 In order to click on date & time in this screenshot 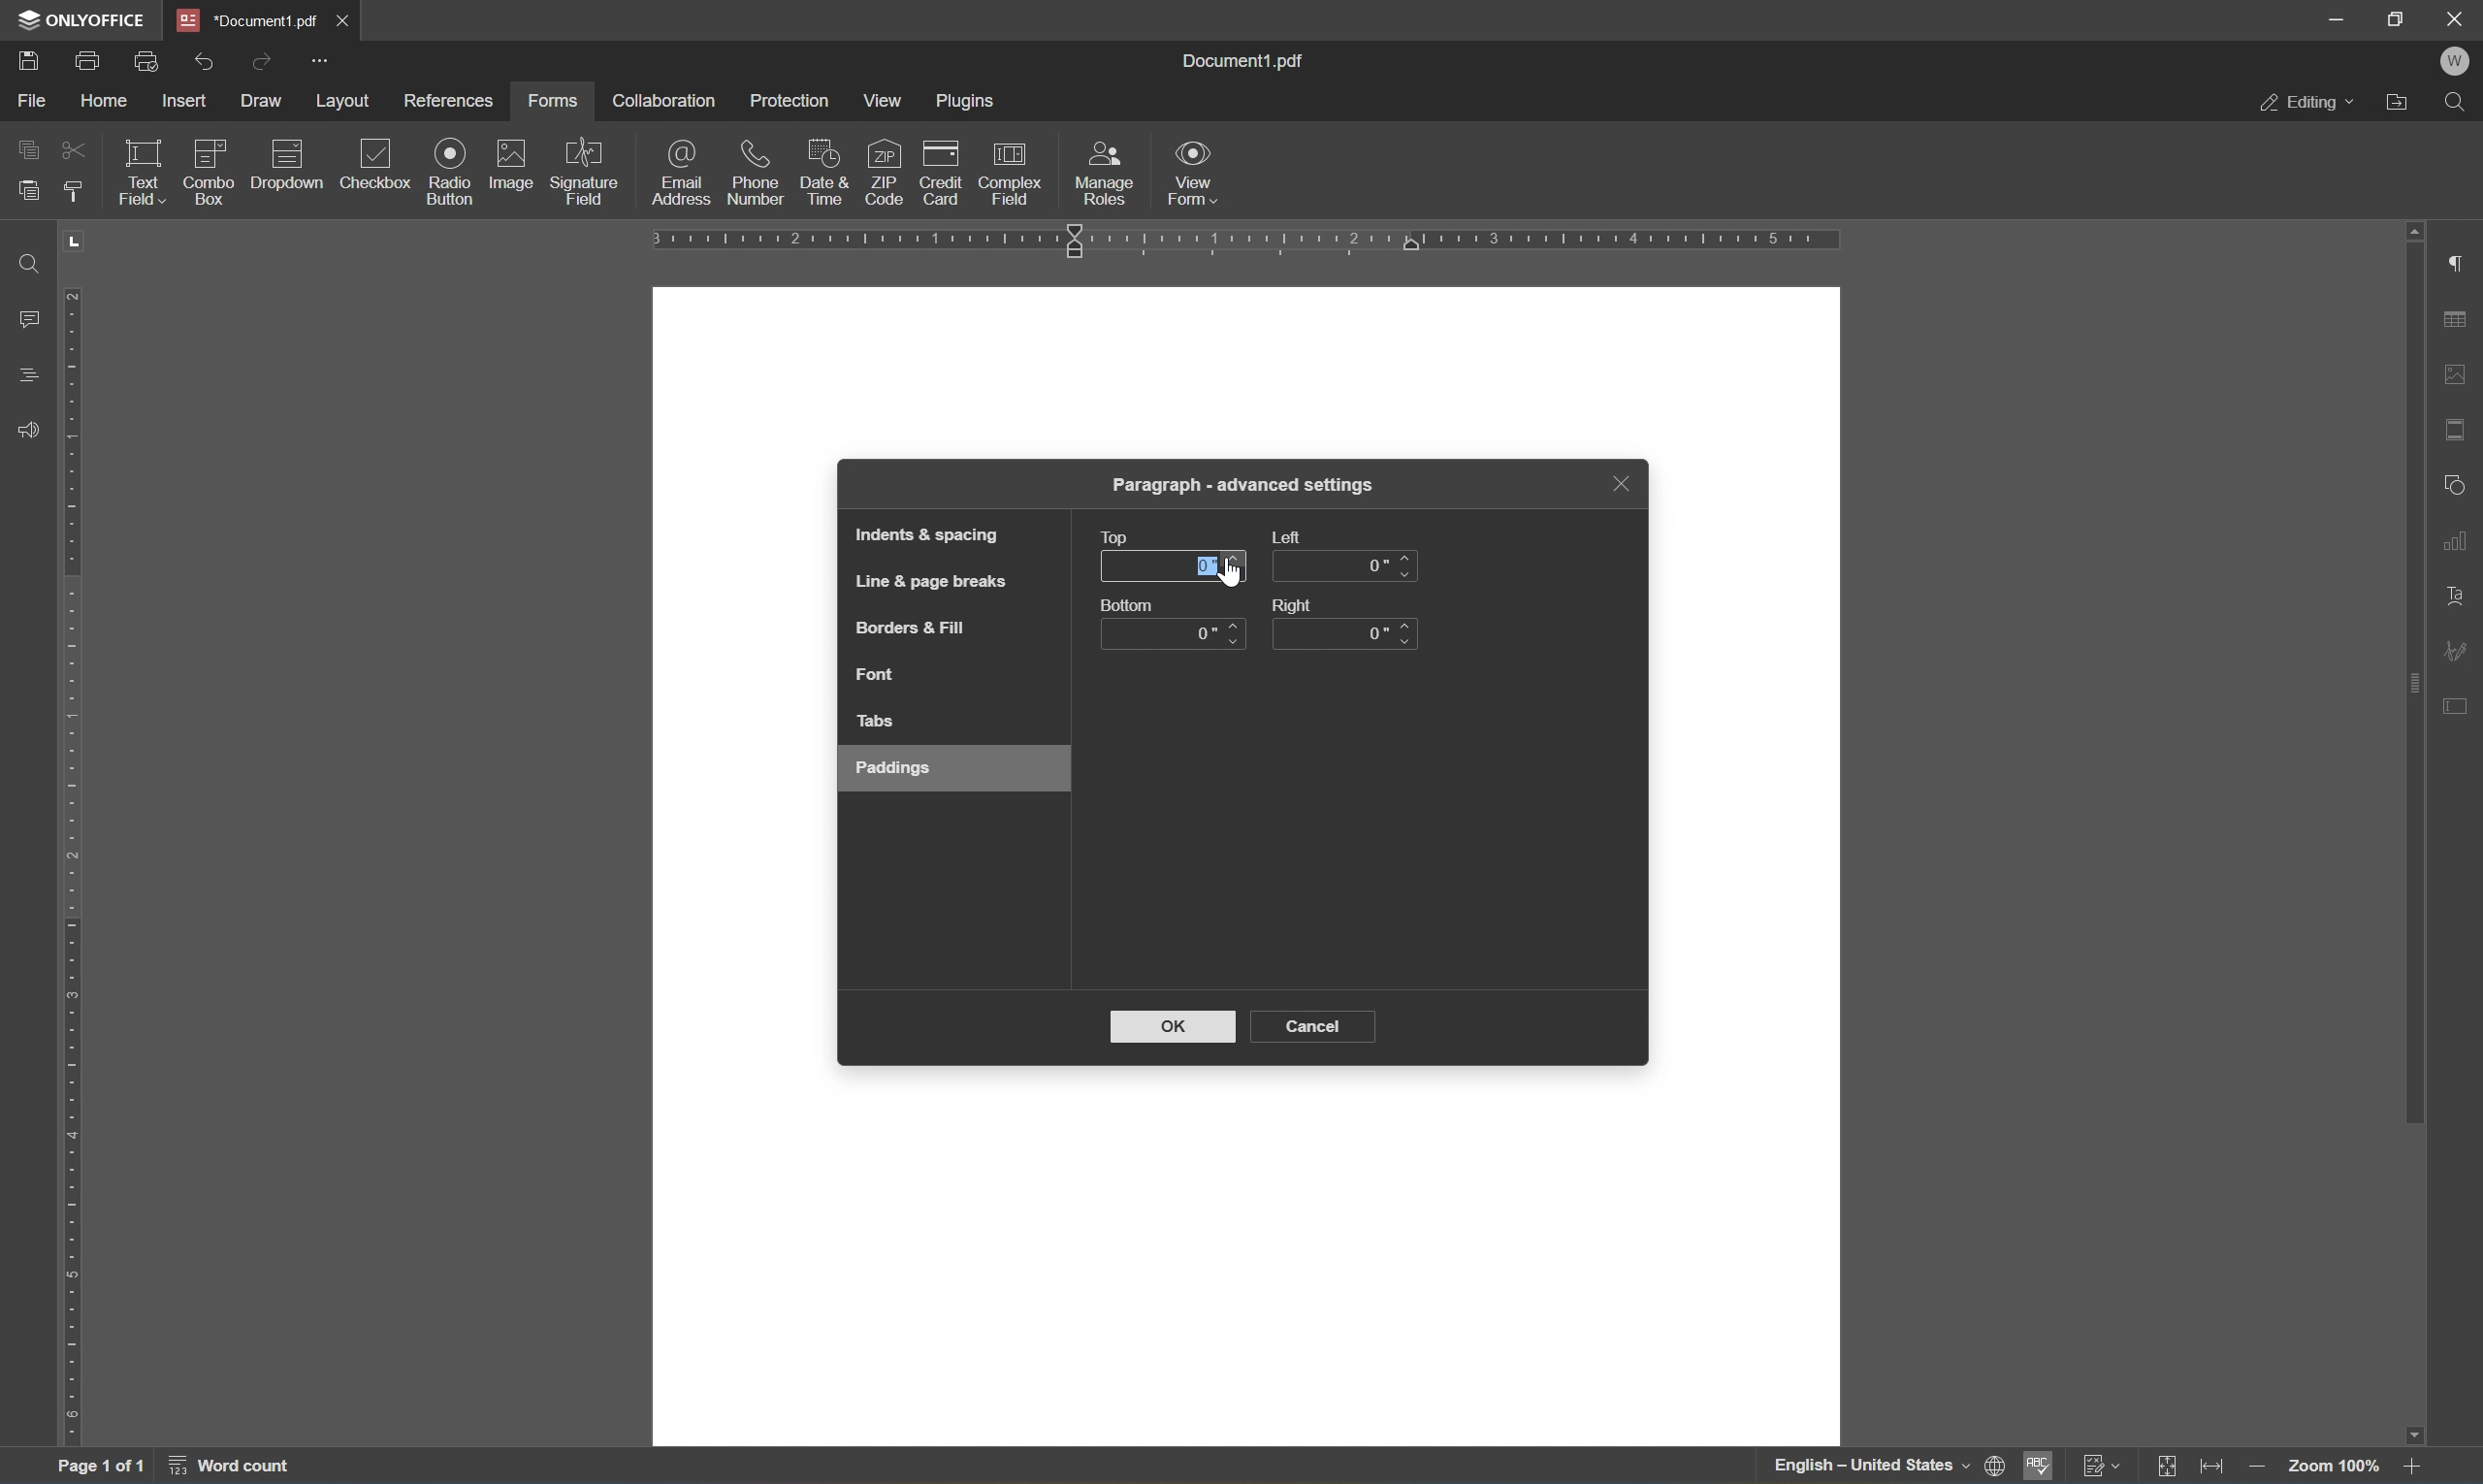, I will do `click(823, 169)`.